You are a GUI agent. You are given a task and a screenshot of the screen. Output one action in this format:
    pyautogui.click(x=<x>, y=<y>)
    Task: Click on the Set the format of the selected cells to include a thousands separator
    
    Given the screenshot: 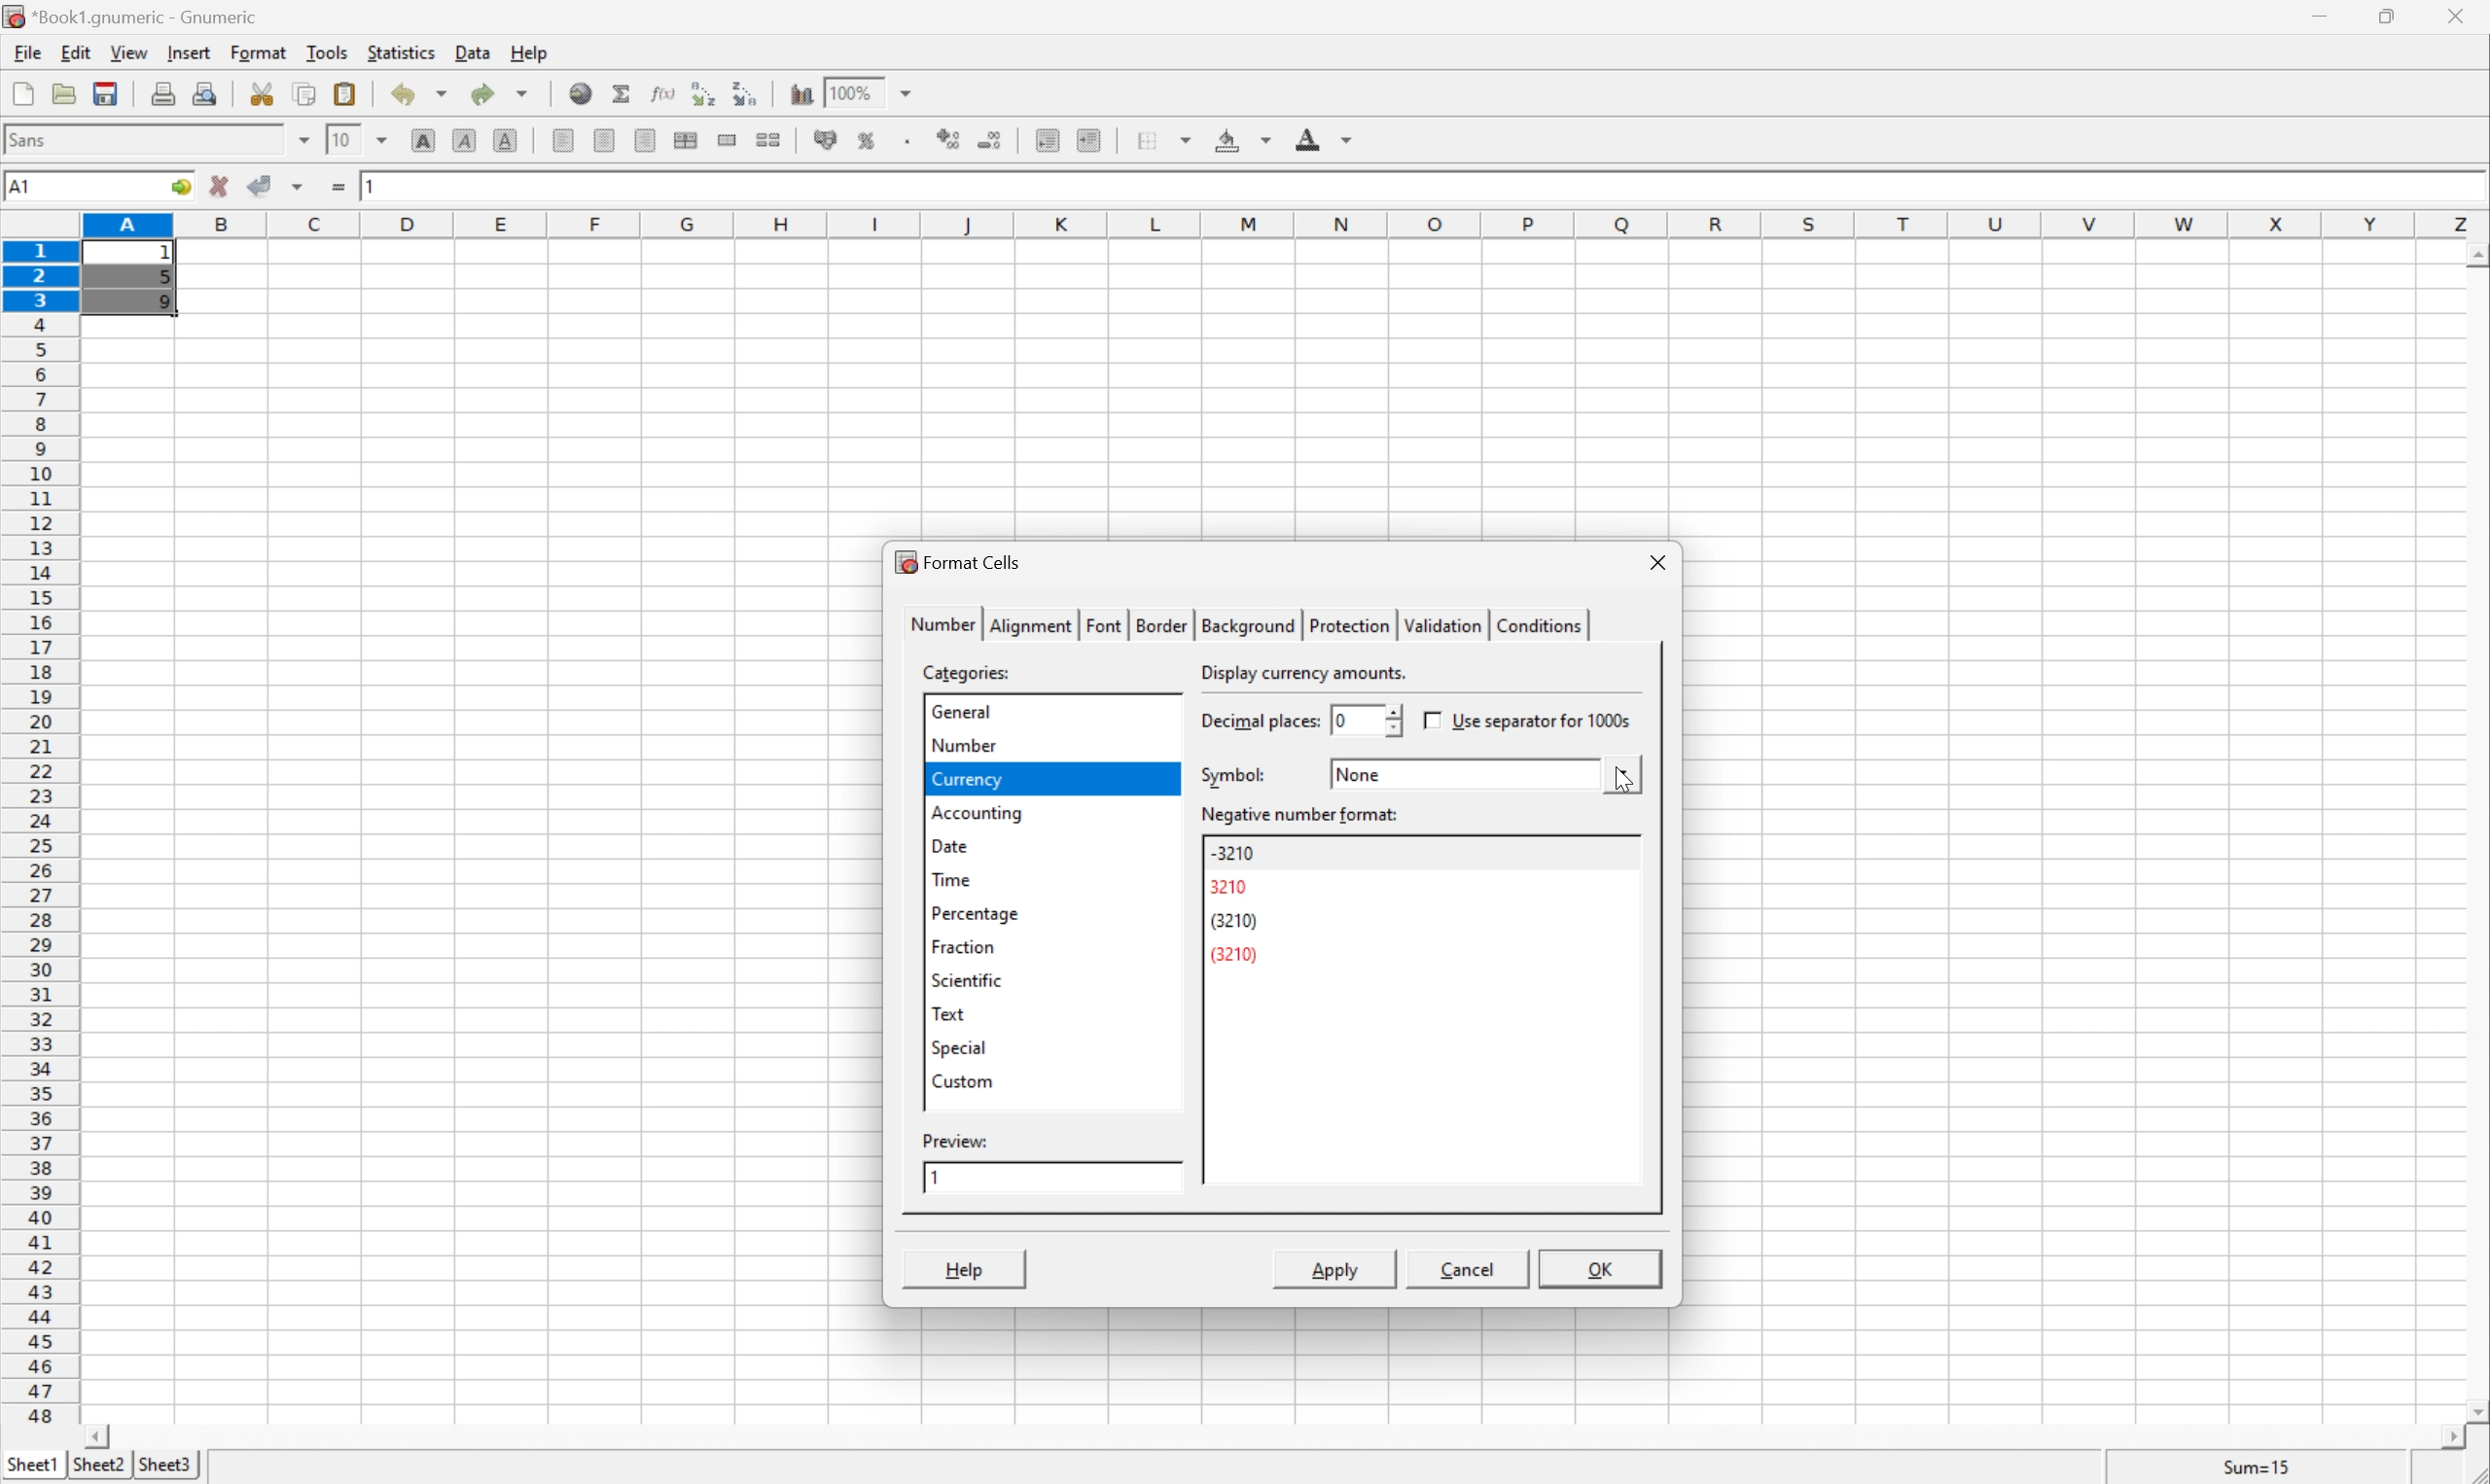 What is the action you would take?
    pyautogui.click(x=911, y=141)
    